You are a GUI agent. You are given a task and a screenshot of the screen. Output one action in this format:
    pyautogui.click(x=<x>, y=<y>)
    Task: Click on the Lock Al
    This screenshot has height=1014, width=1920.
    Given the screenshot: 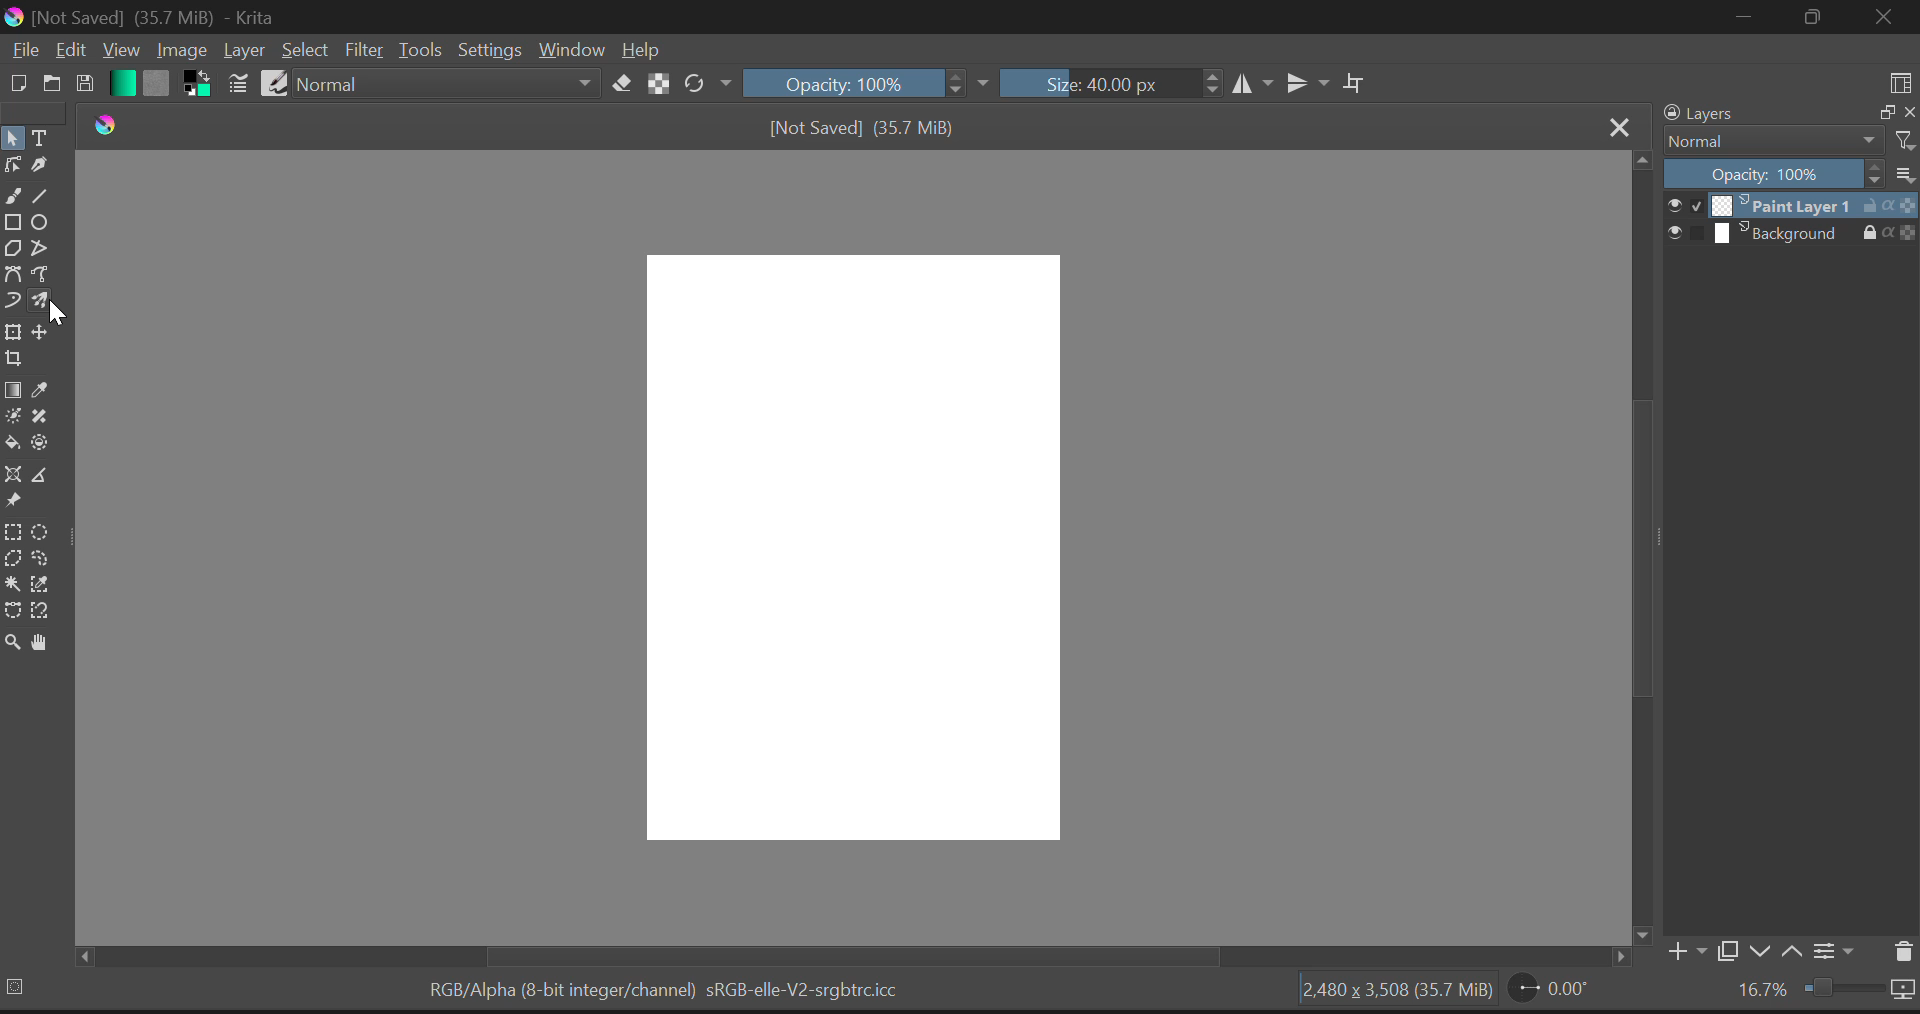 What is the action you would take?
    pyautogui.click(x=656, y=84)
    